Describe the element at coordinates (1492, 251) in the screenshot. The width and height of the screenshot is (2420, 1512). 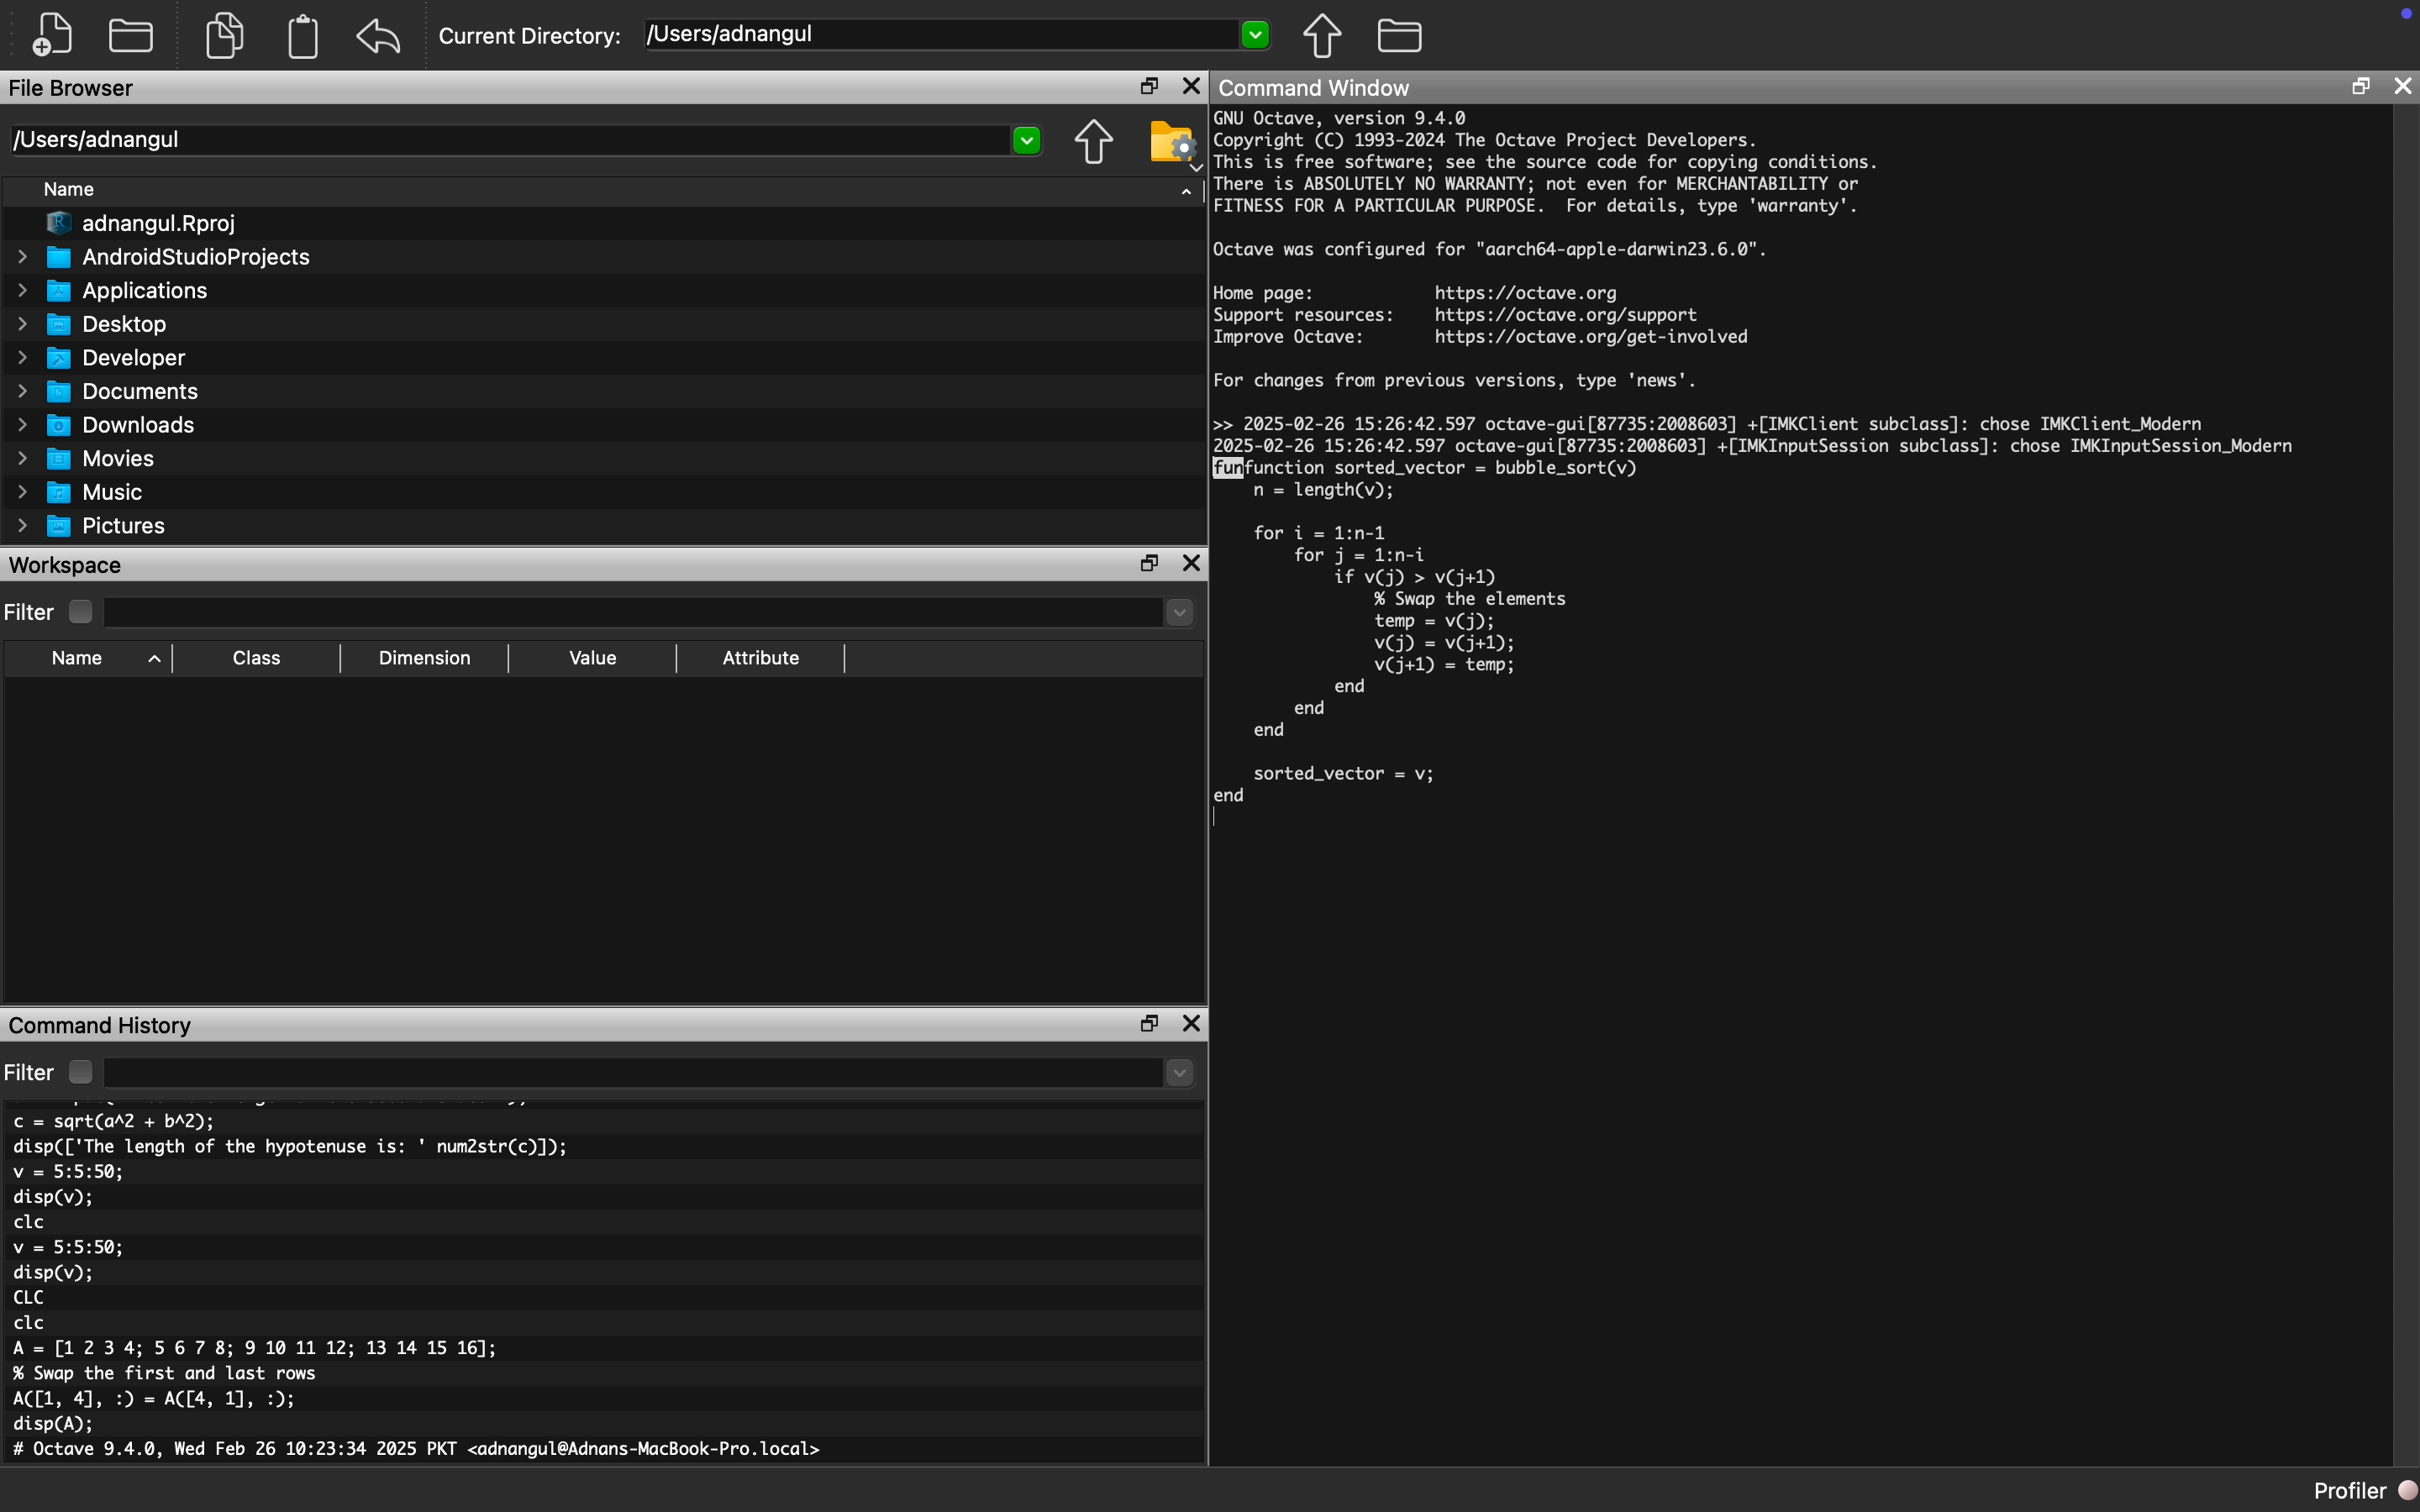
I see `Octave was configured for "aarch64-apple-darwin23.6.0".` at that location.